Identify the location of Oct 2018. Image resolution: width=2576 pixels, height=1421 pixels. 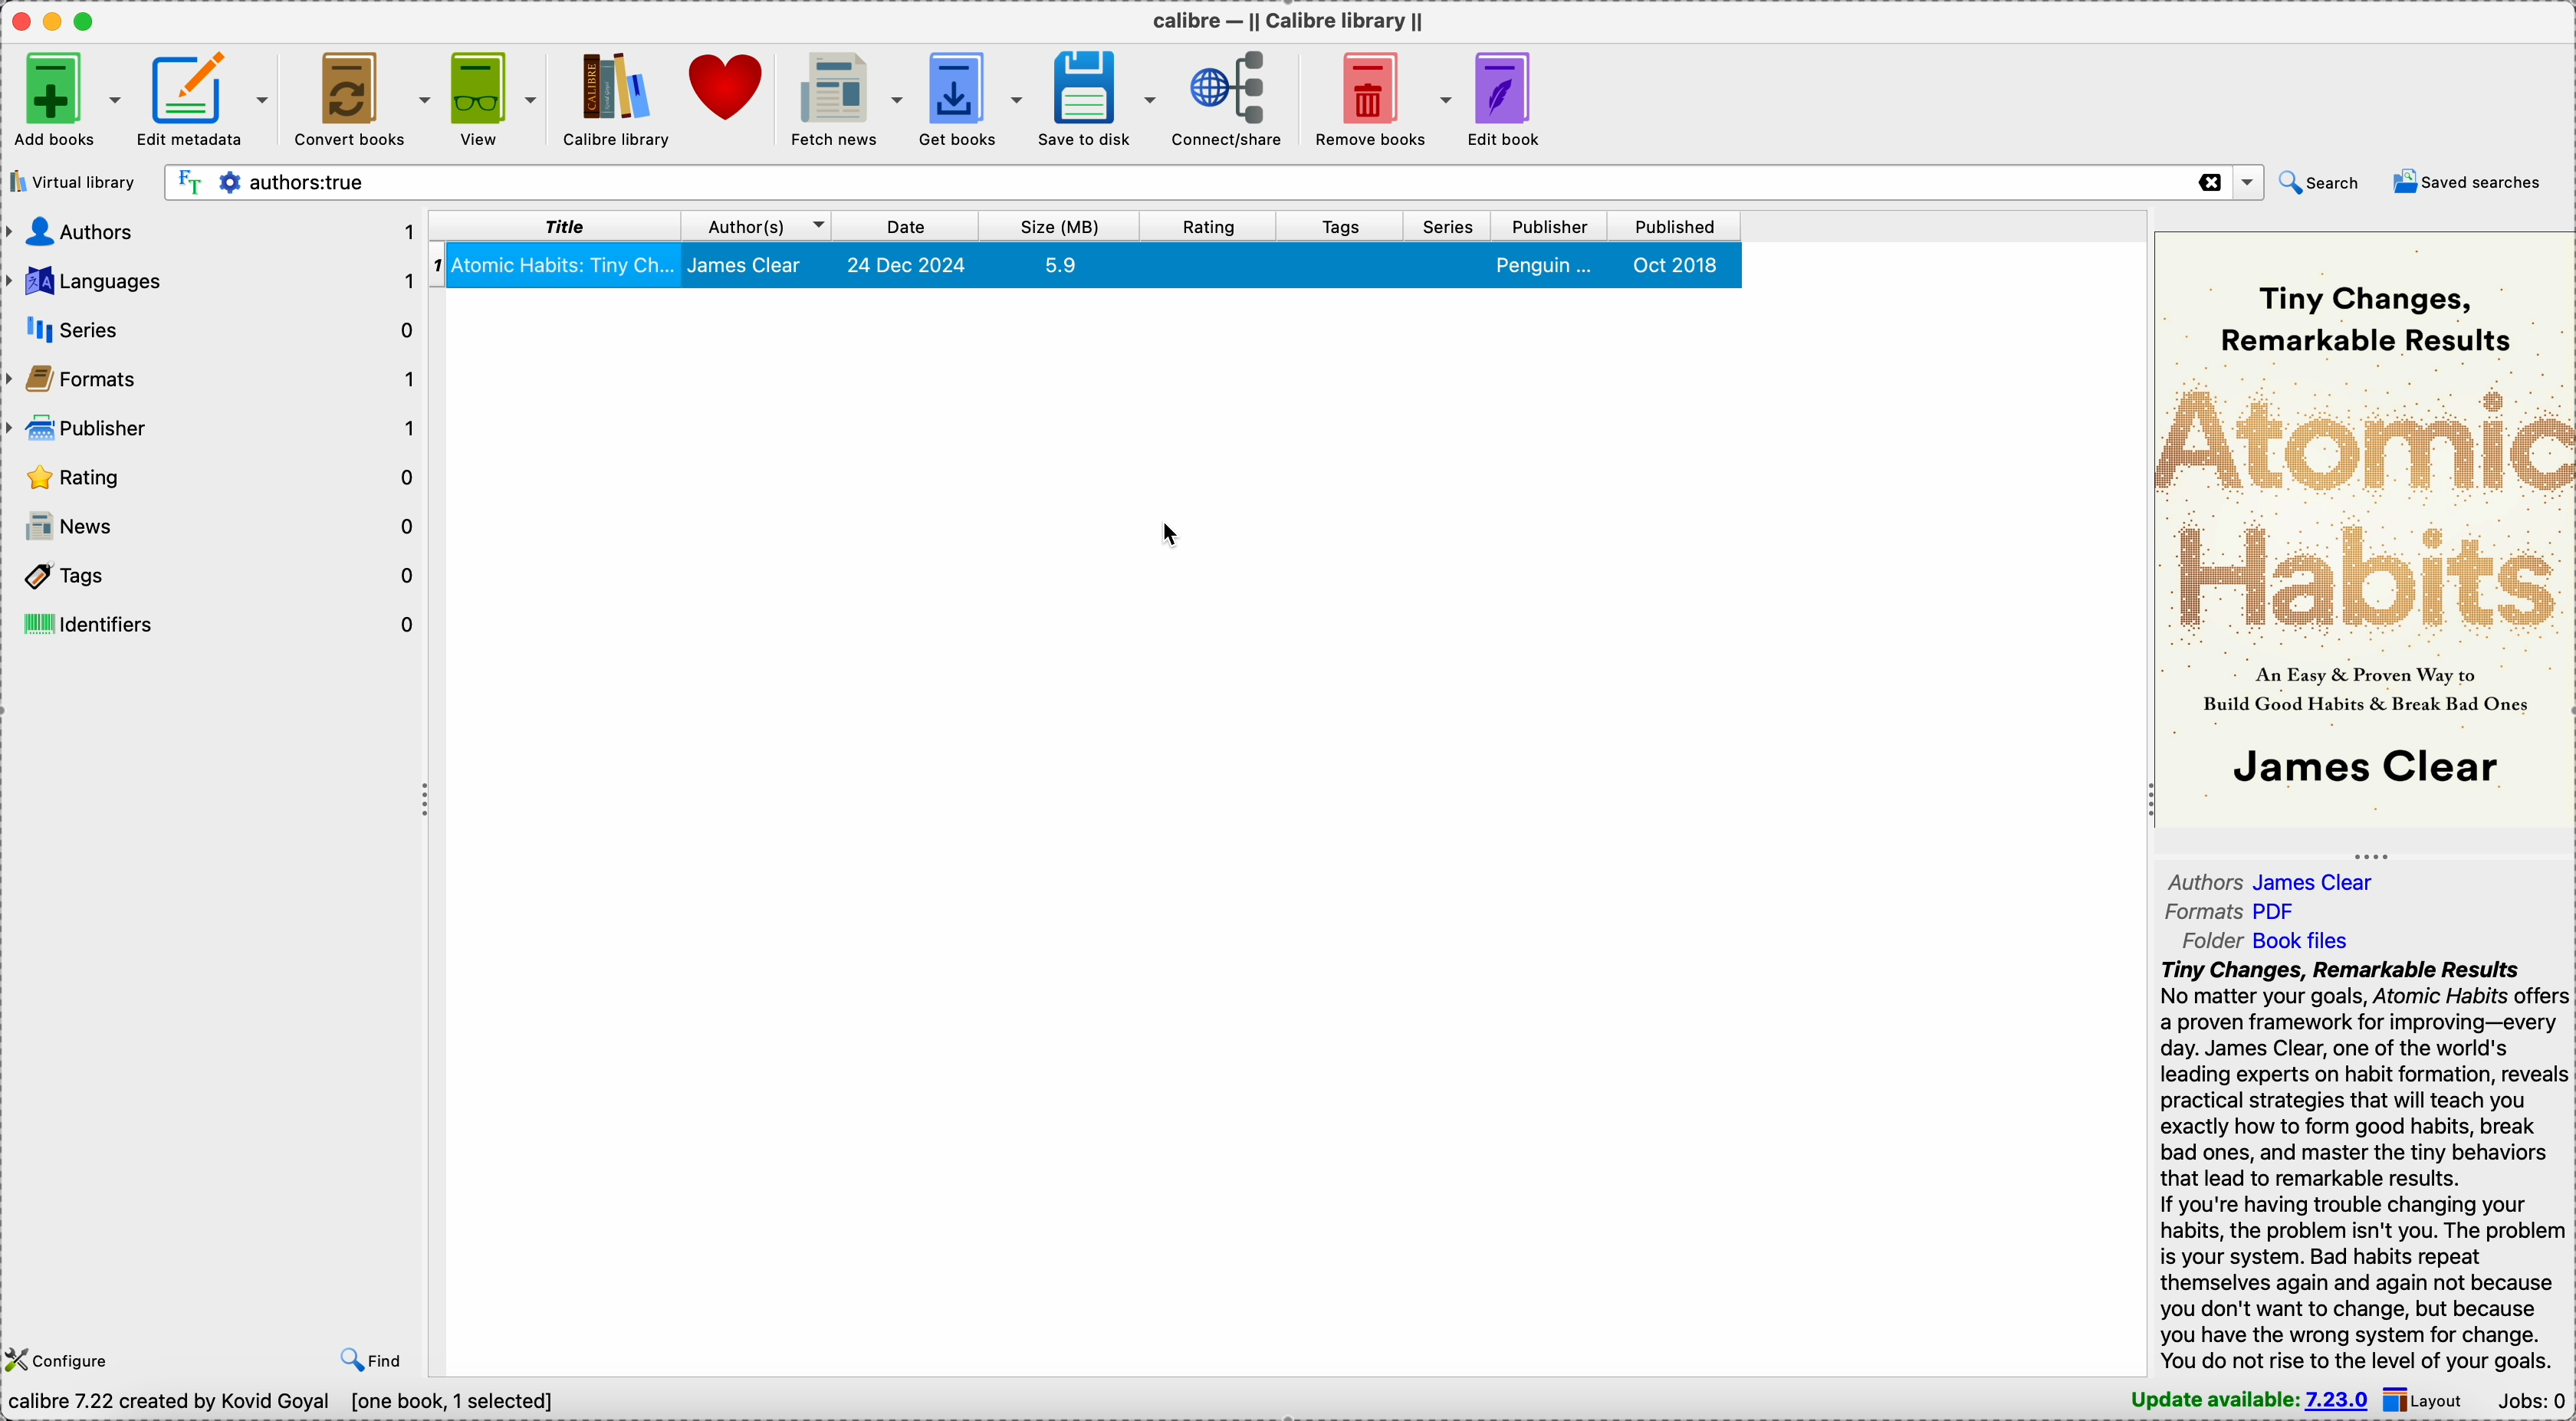
(1678, 265).